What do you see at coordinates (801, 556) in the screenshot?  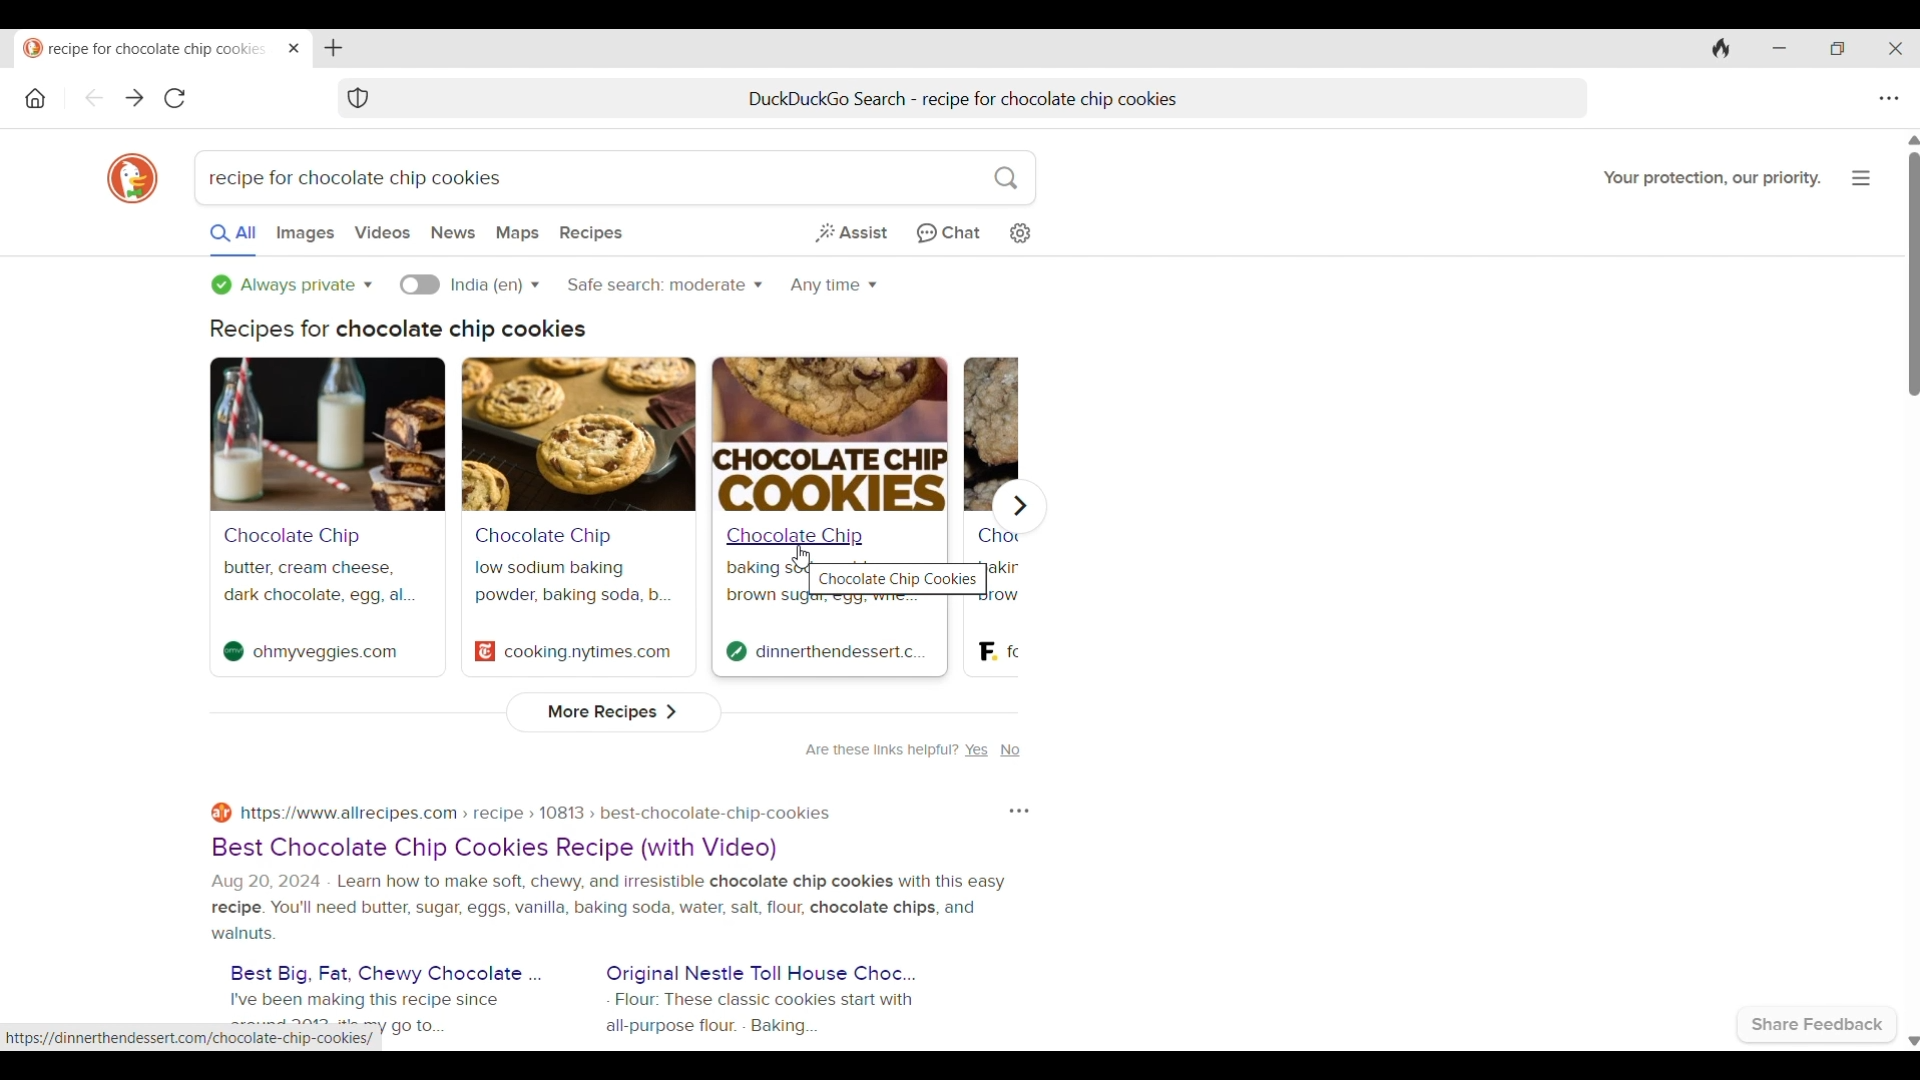 I see `Cursor` at bounding box center [801, 556].